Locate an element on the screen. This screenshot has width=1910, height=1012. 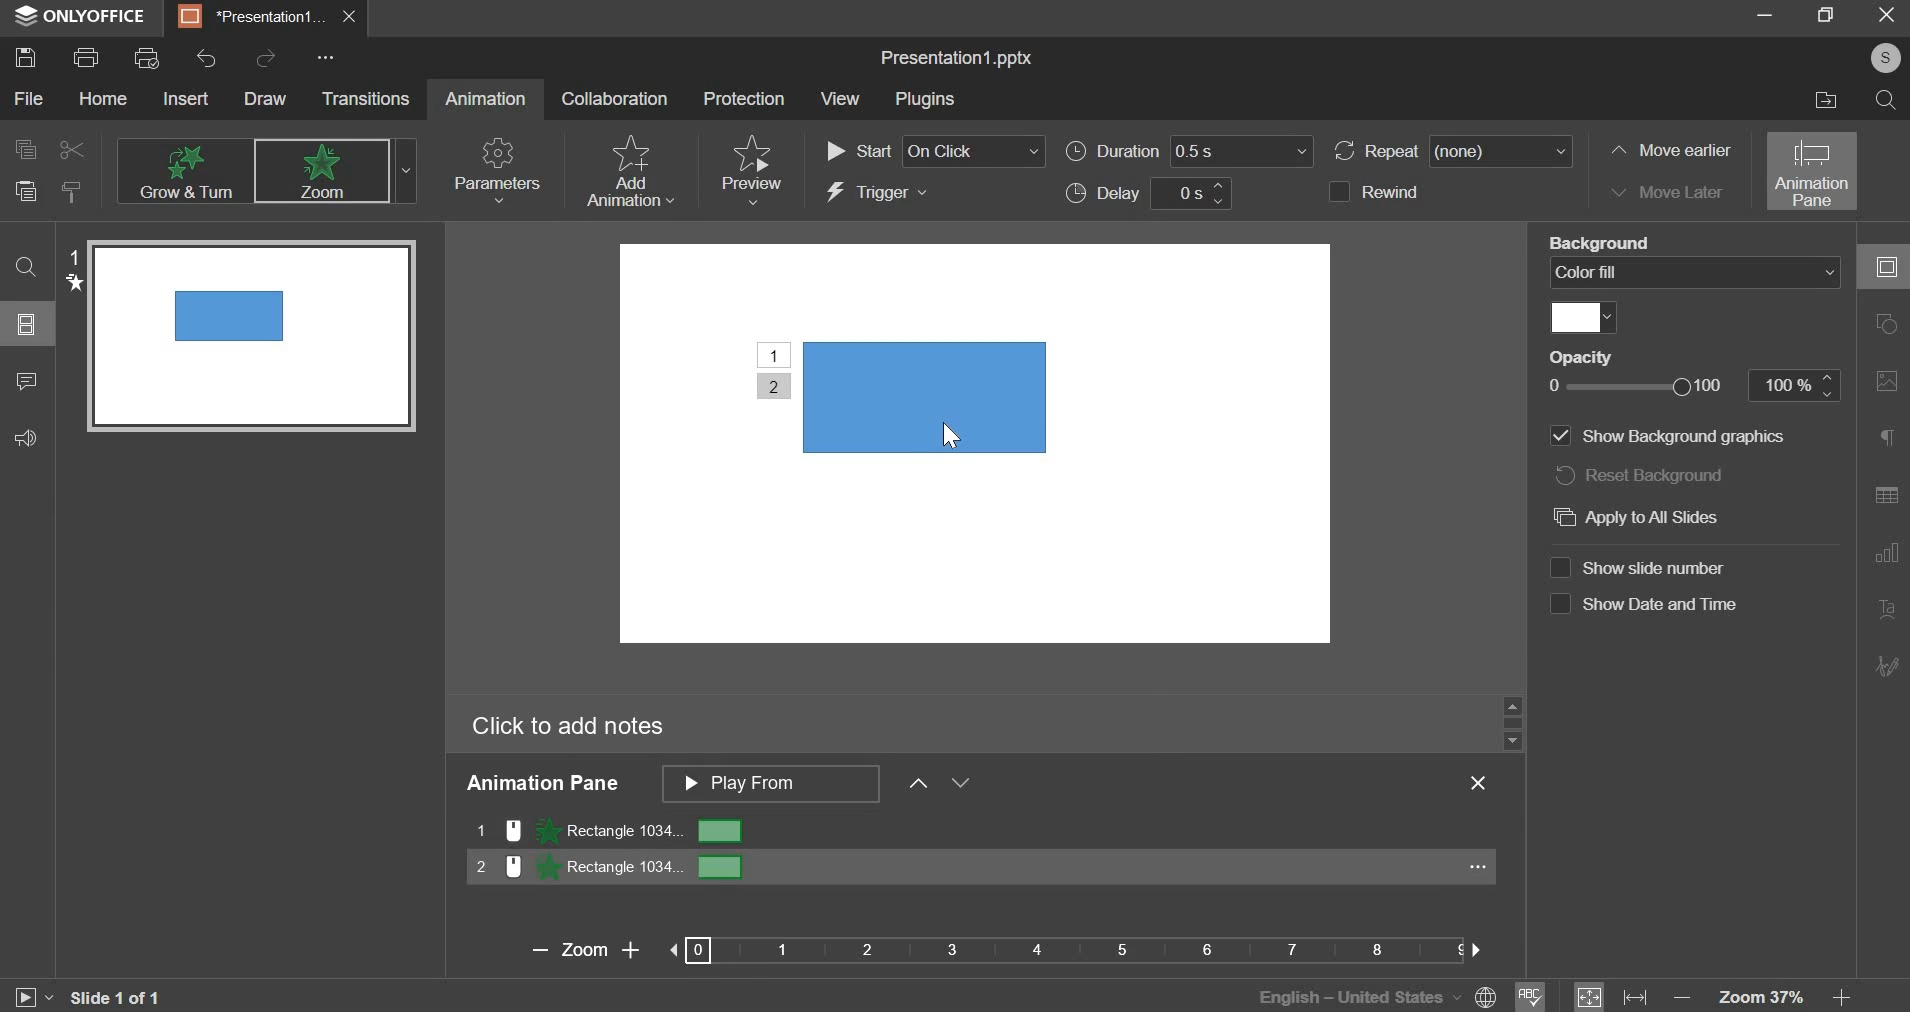
animation pane is located at coordinates (1810, 171).